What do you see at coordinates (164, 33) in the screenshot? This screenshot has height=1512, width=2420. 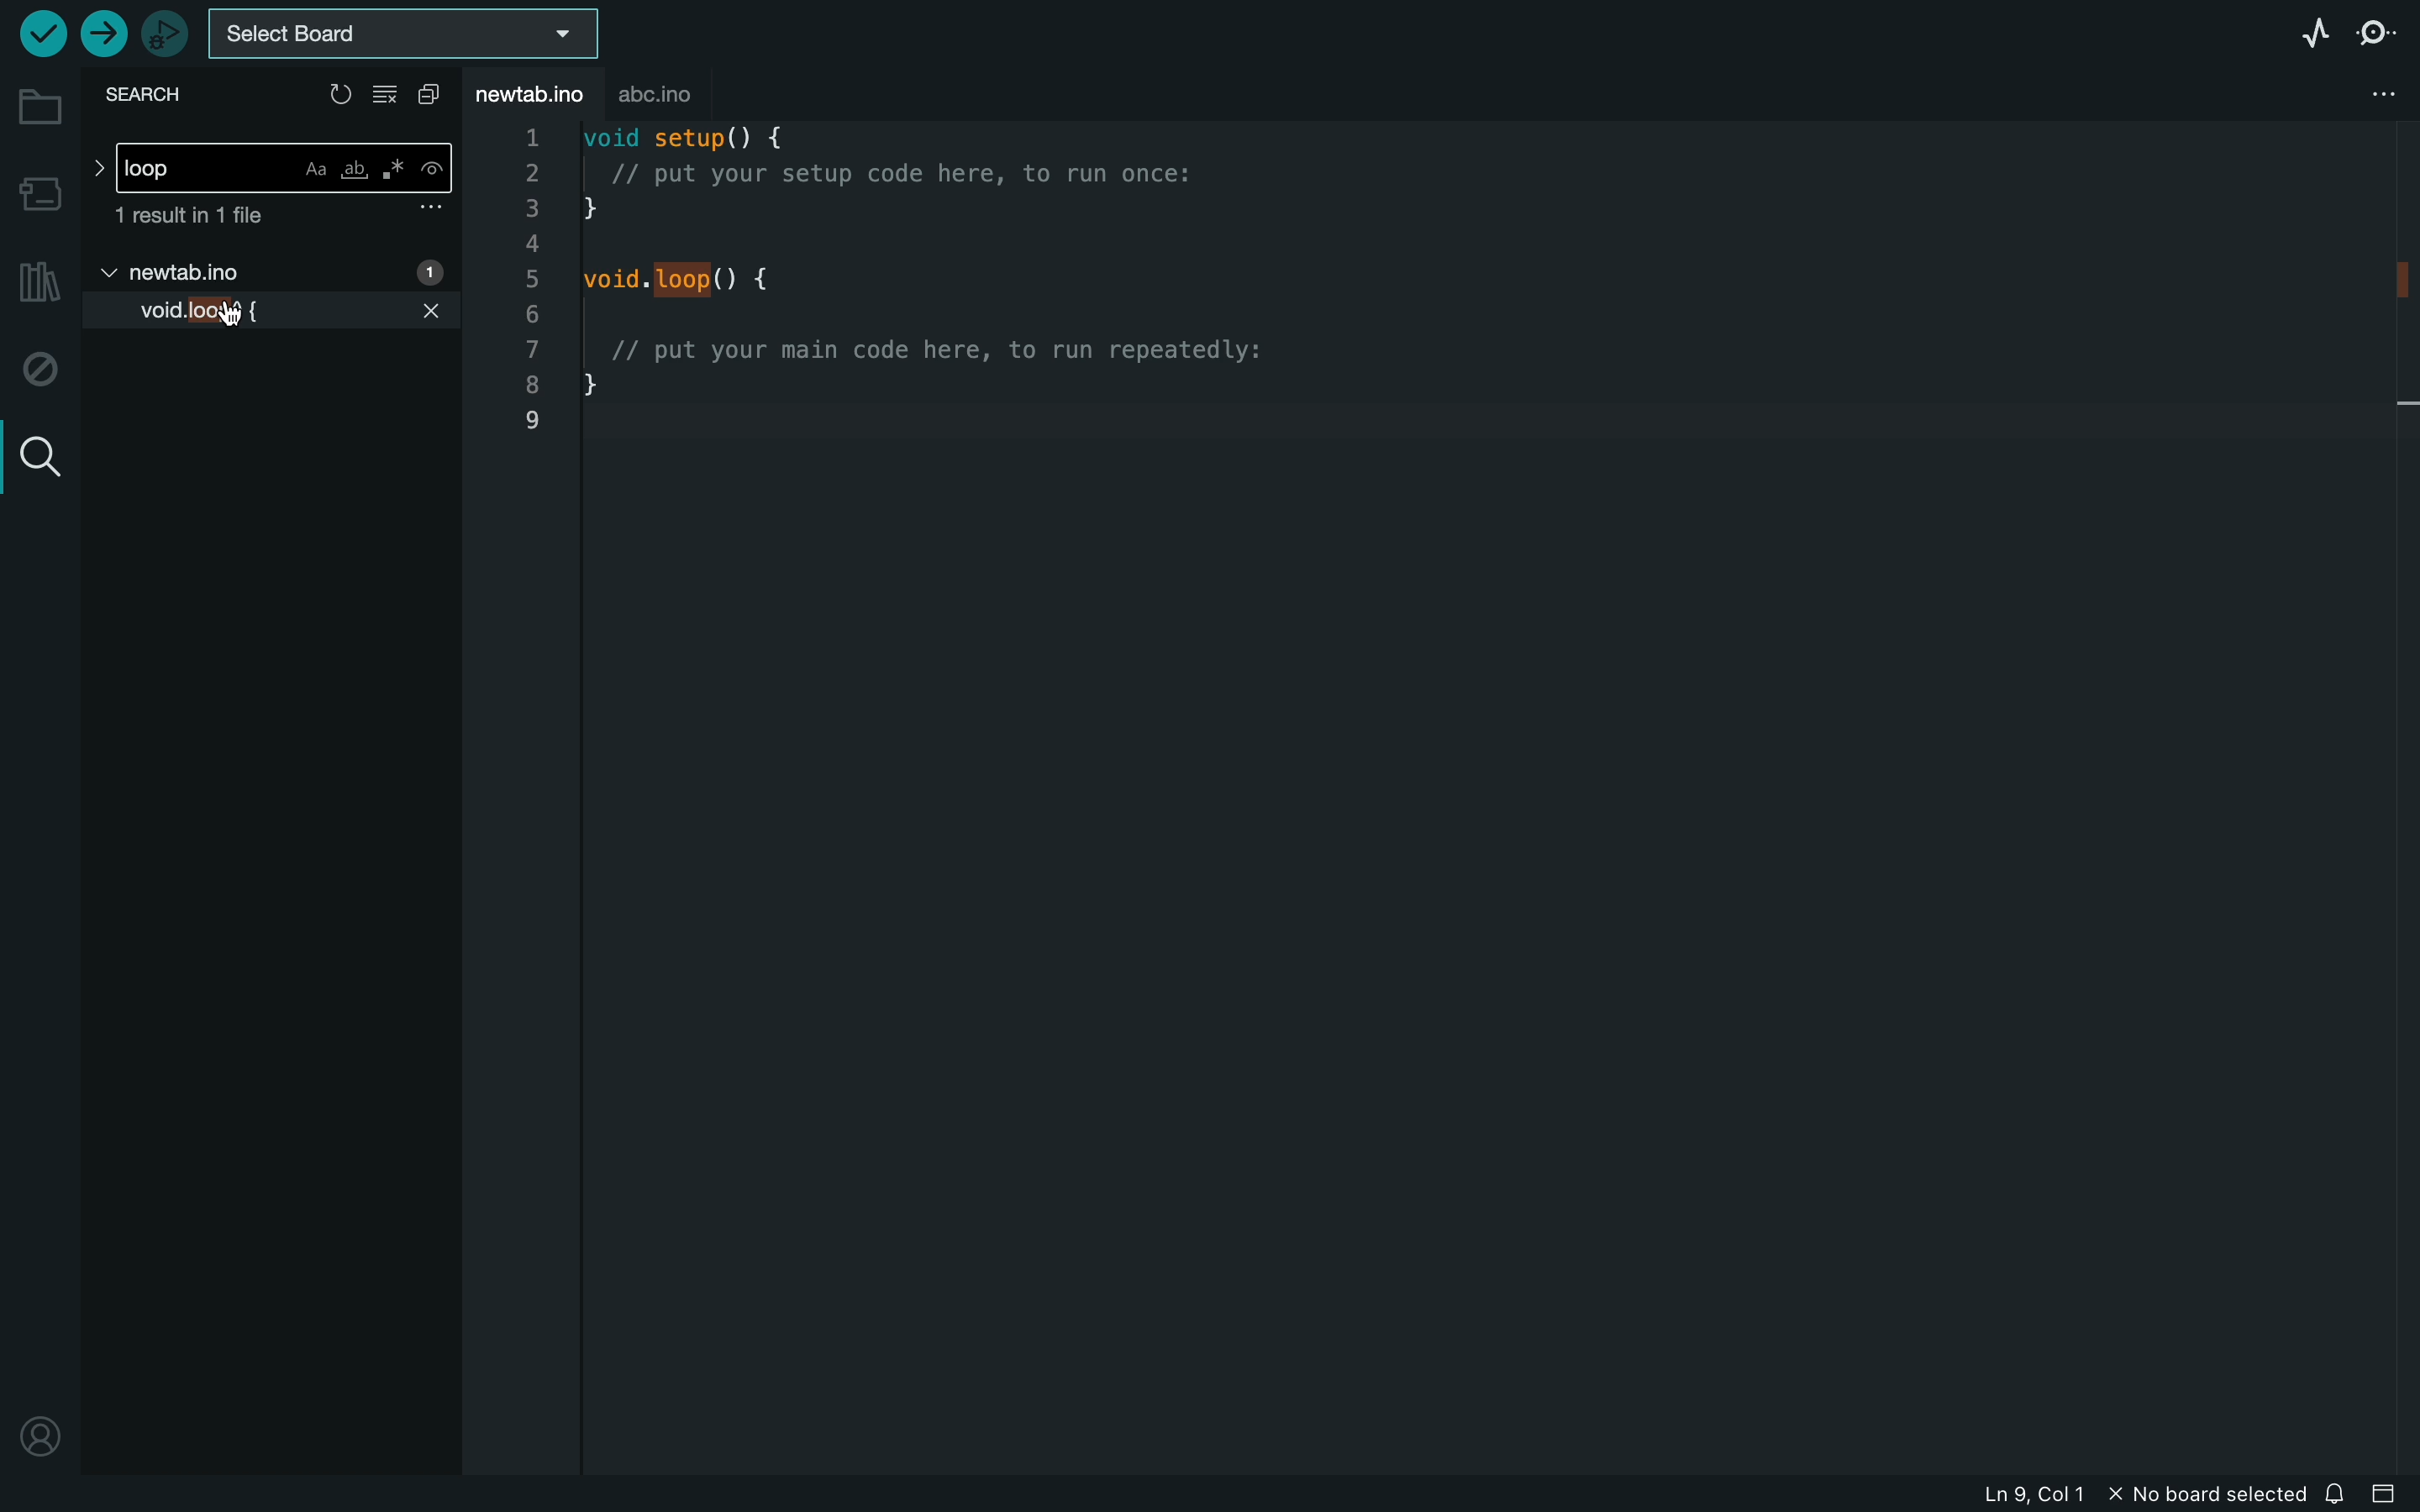 I see `debugger` at bounding box center [164, 33].